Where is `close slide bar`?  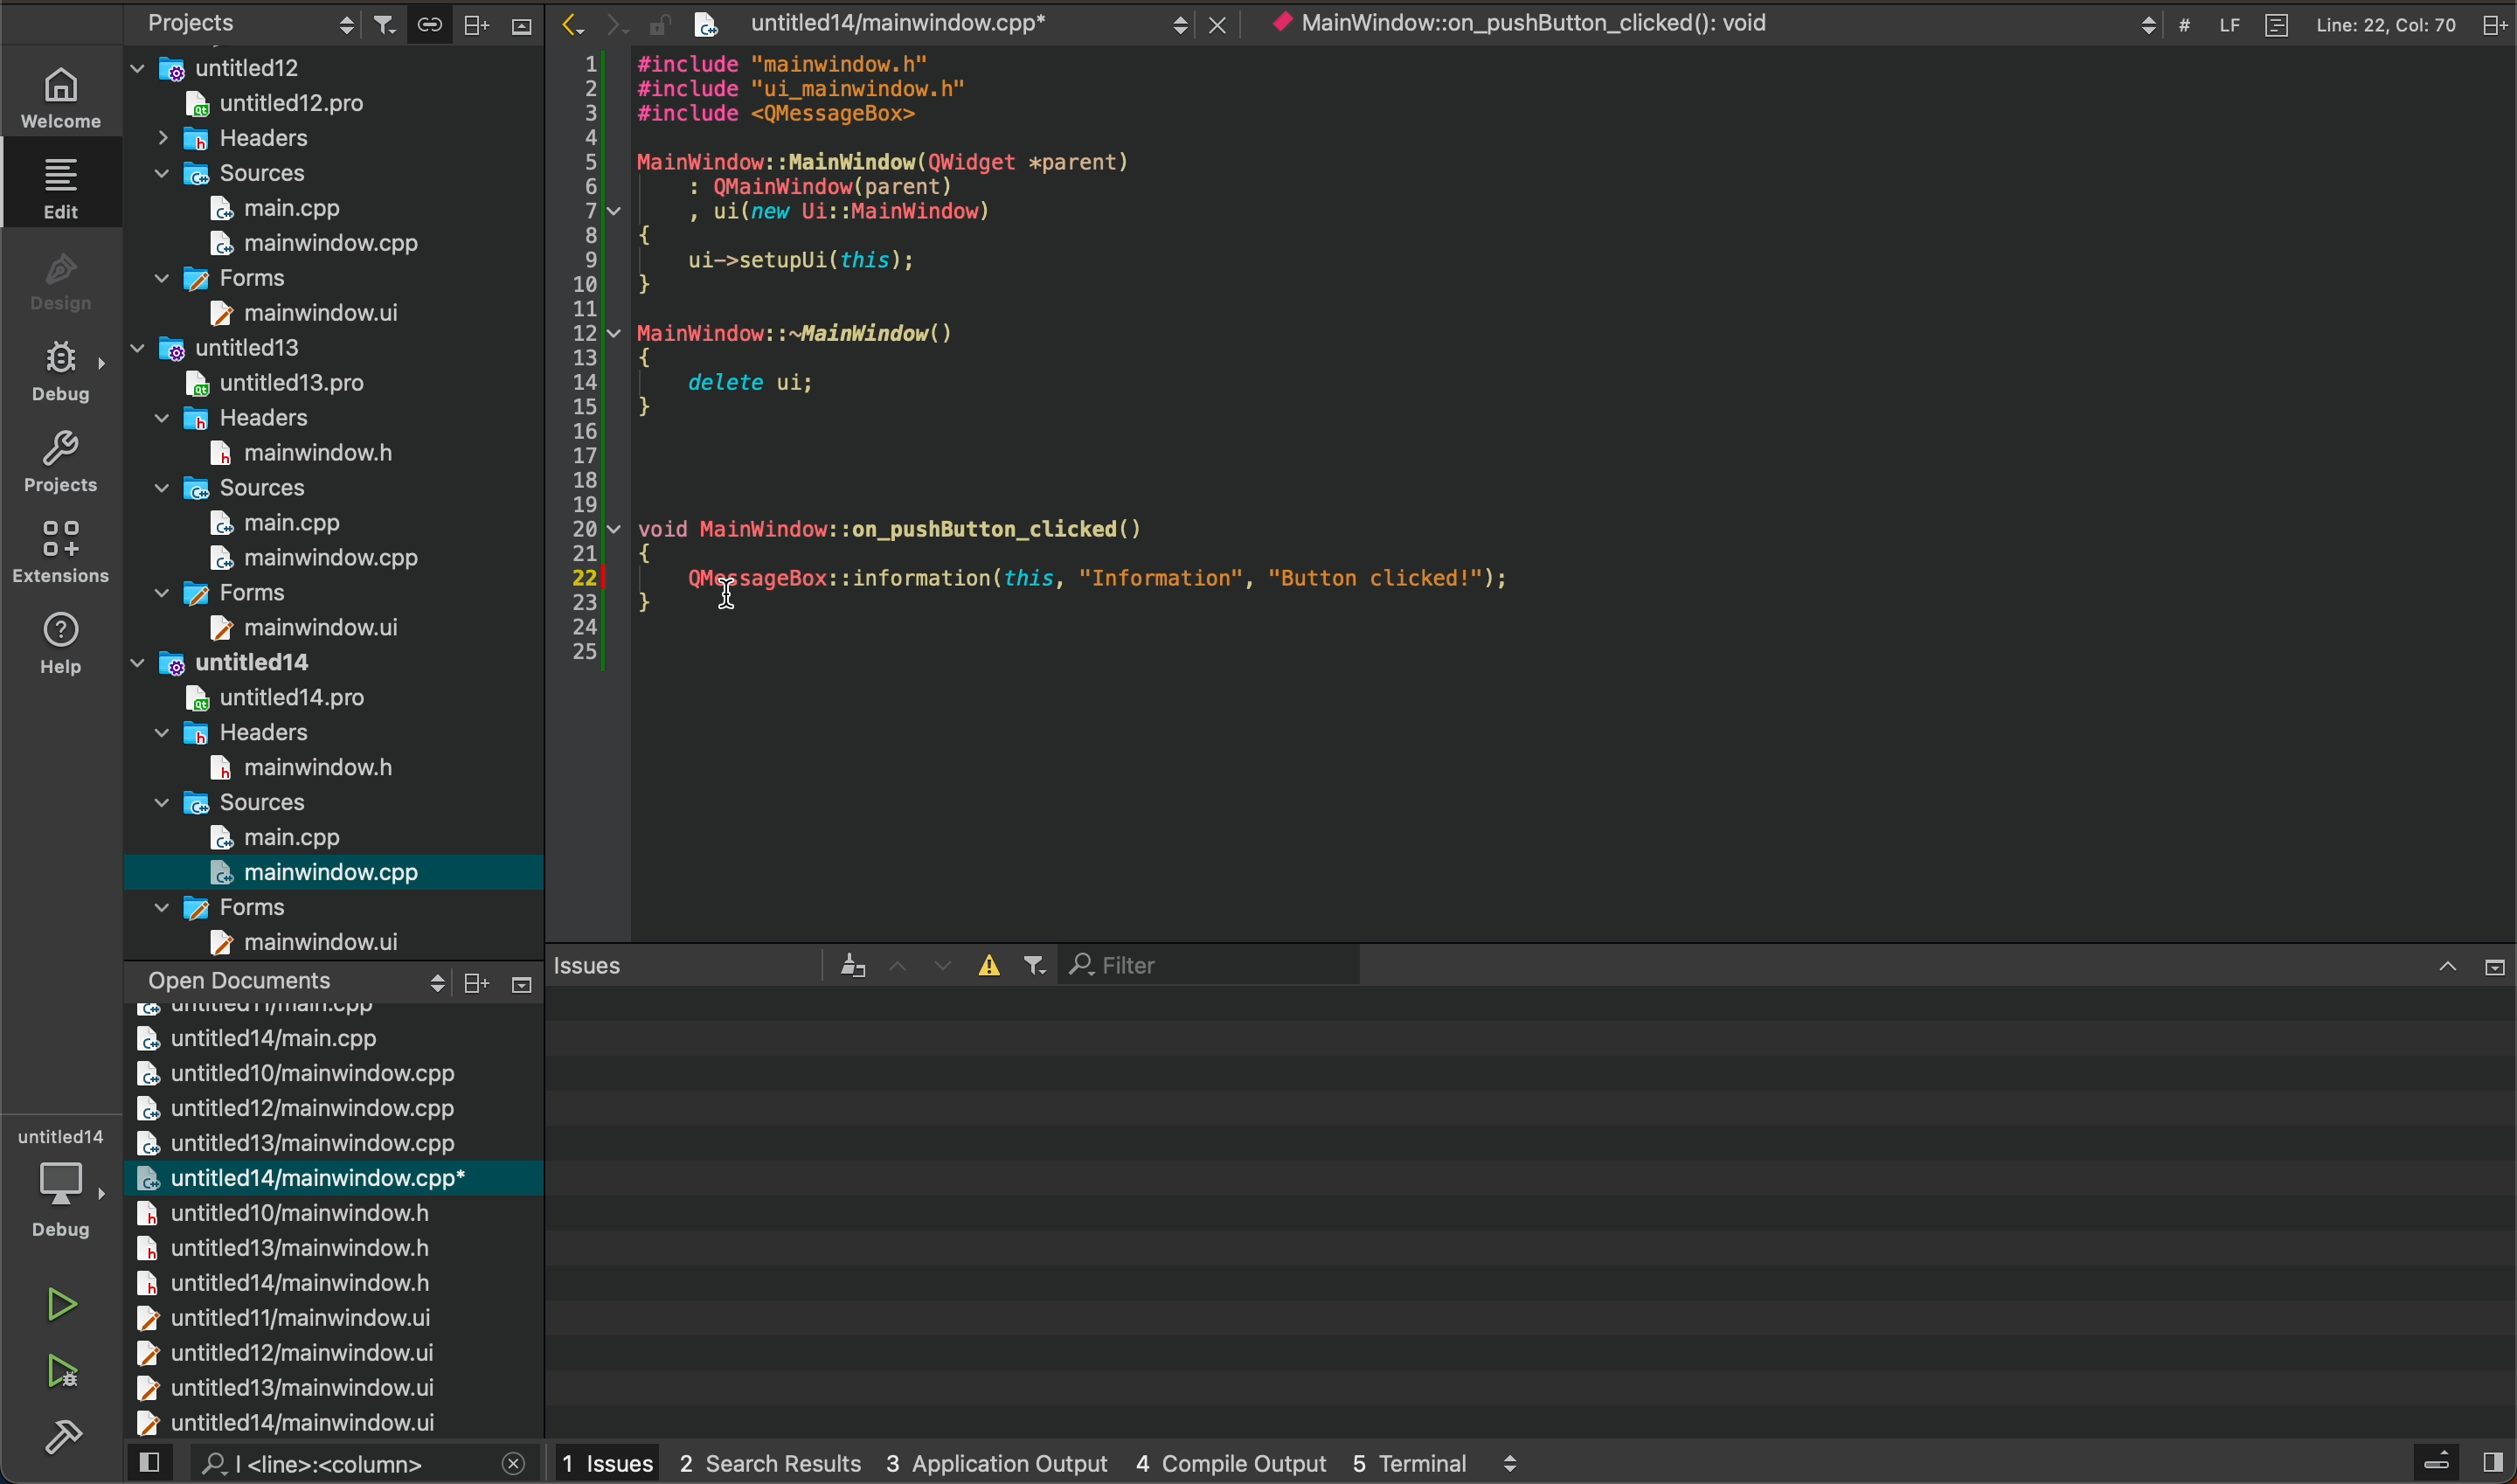 close slide bar is located at coordinates (2462, 966).